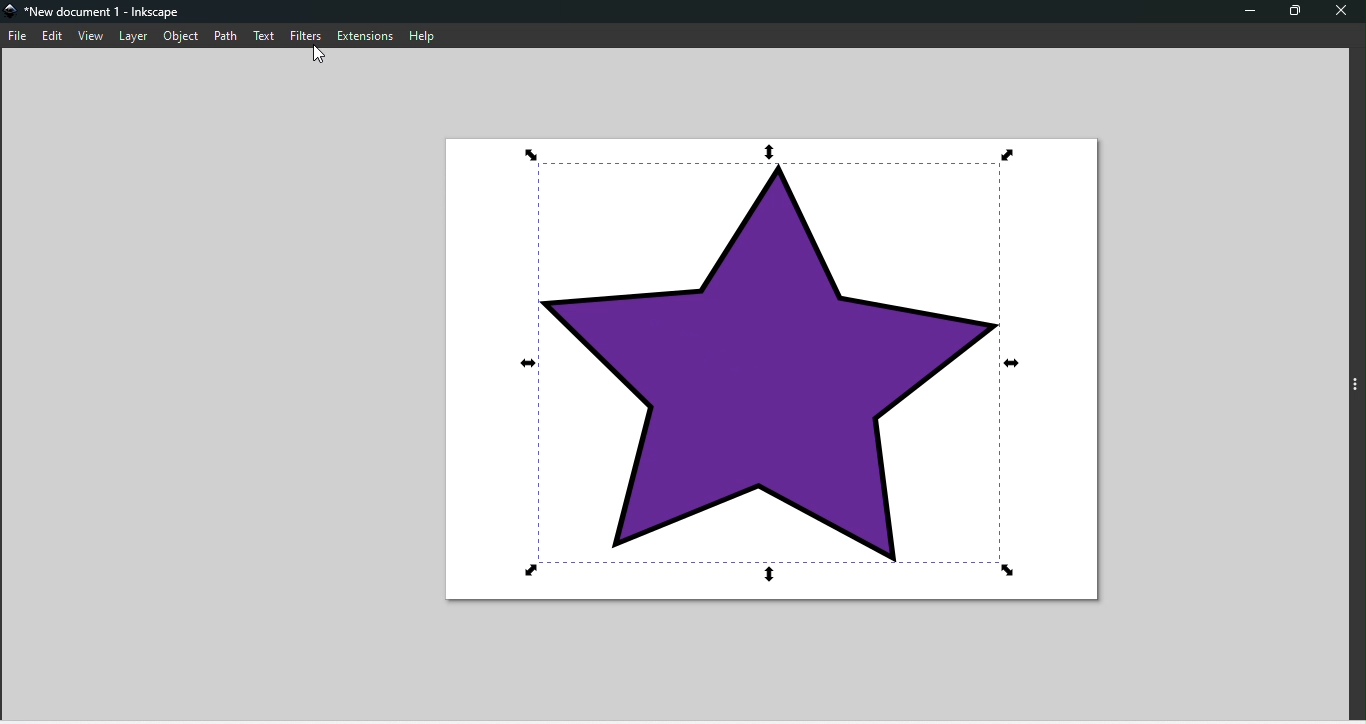 This screenshot has height=724, width=1366. Describe the element at coordinates (363, 36) in the screenshot. I see `Extensions` at that location.